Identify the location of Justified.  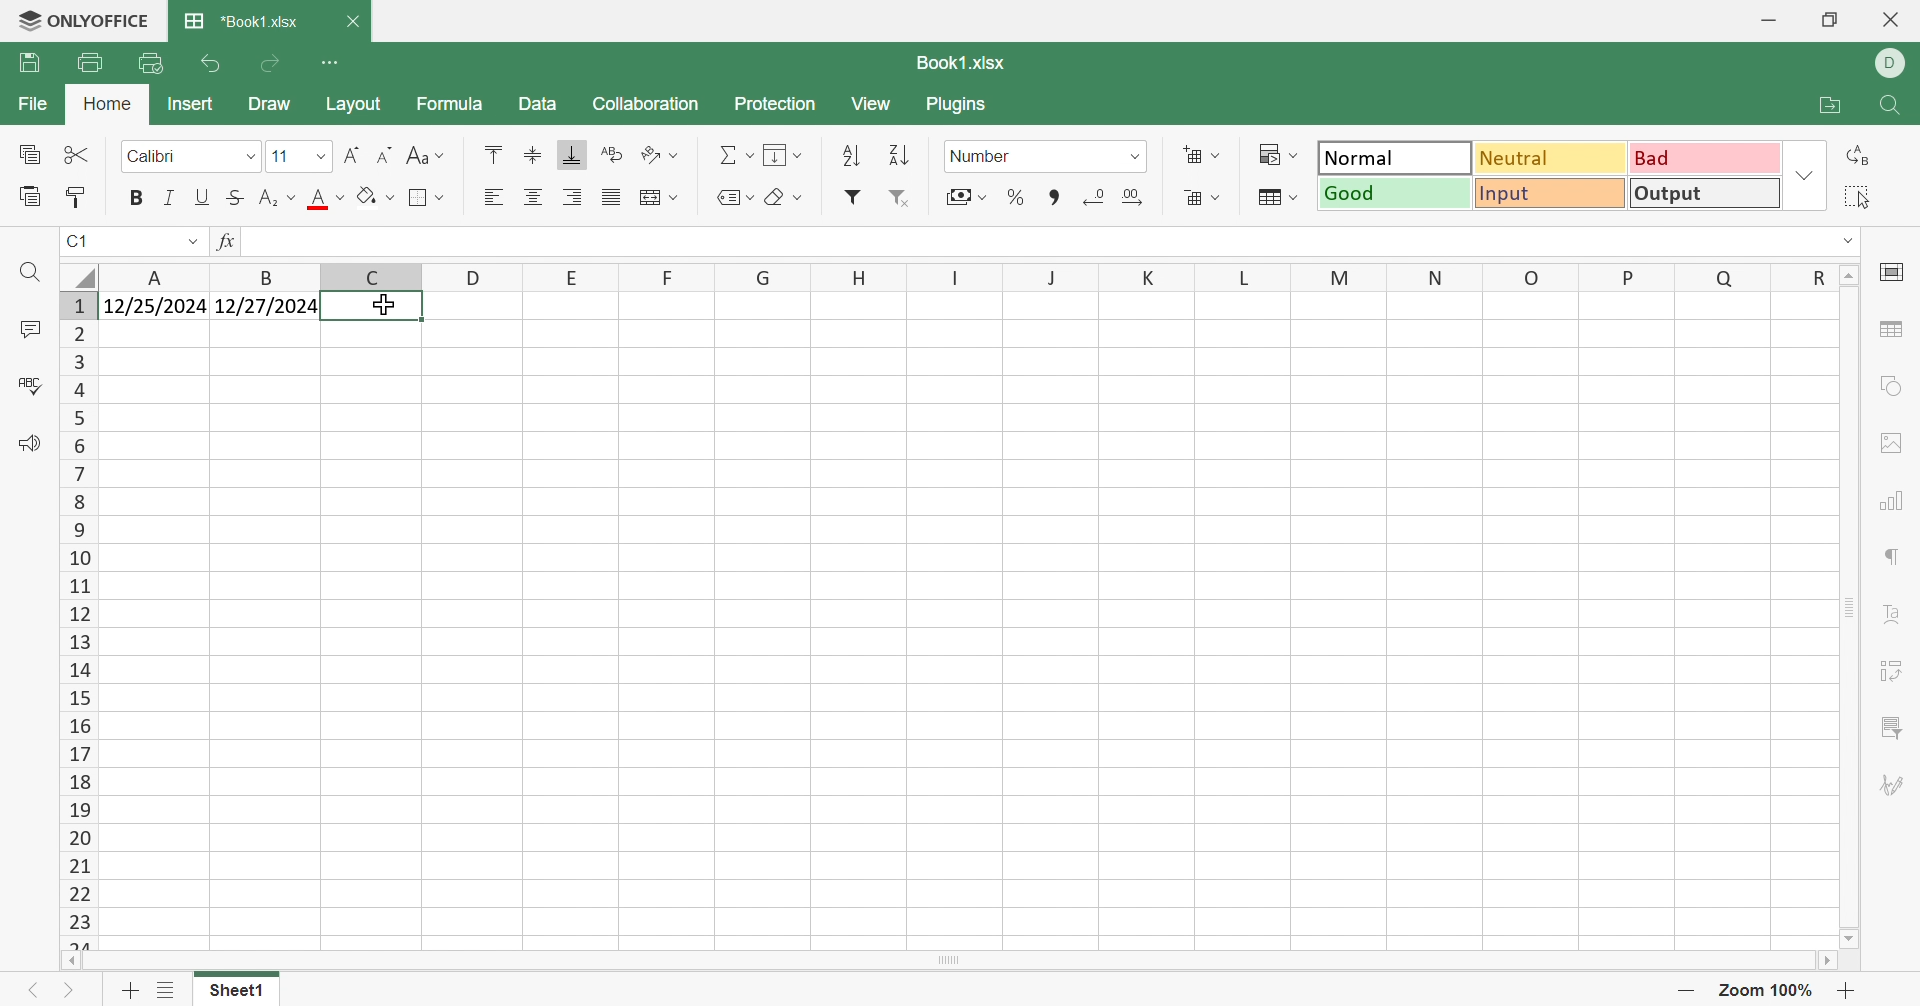
(610, 195).